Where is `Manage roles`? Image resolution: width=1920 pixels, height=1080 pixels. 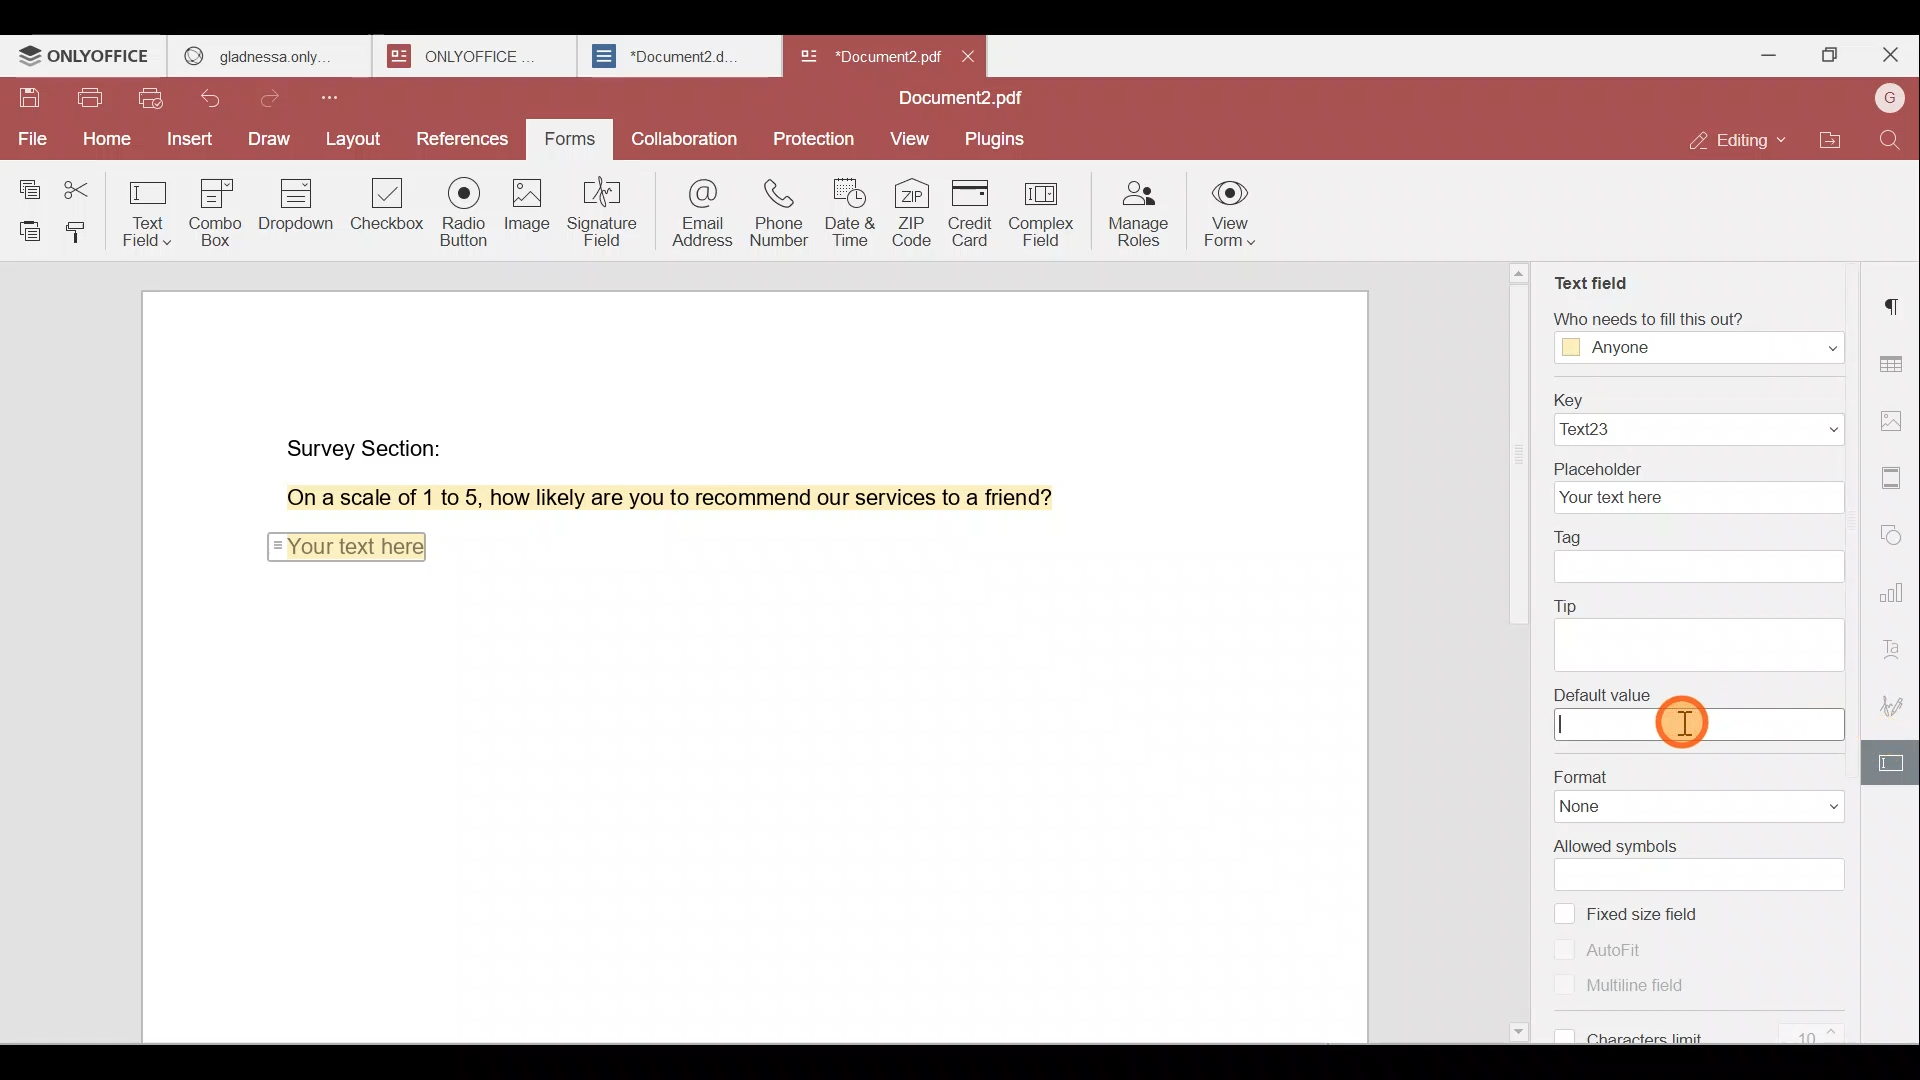 Manage roles is located at coordinates (1137, 212).